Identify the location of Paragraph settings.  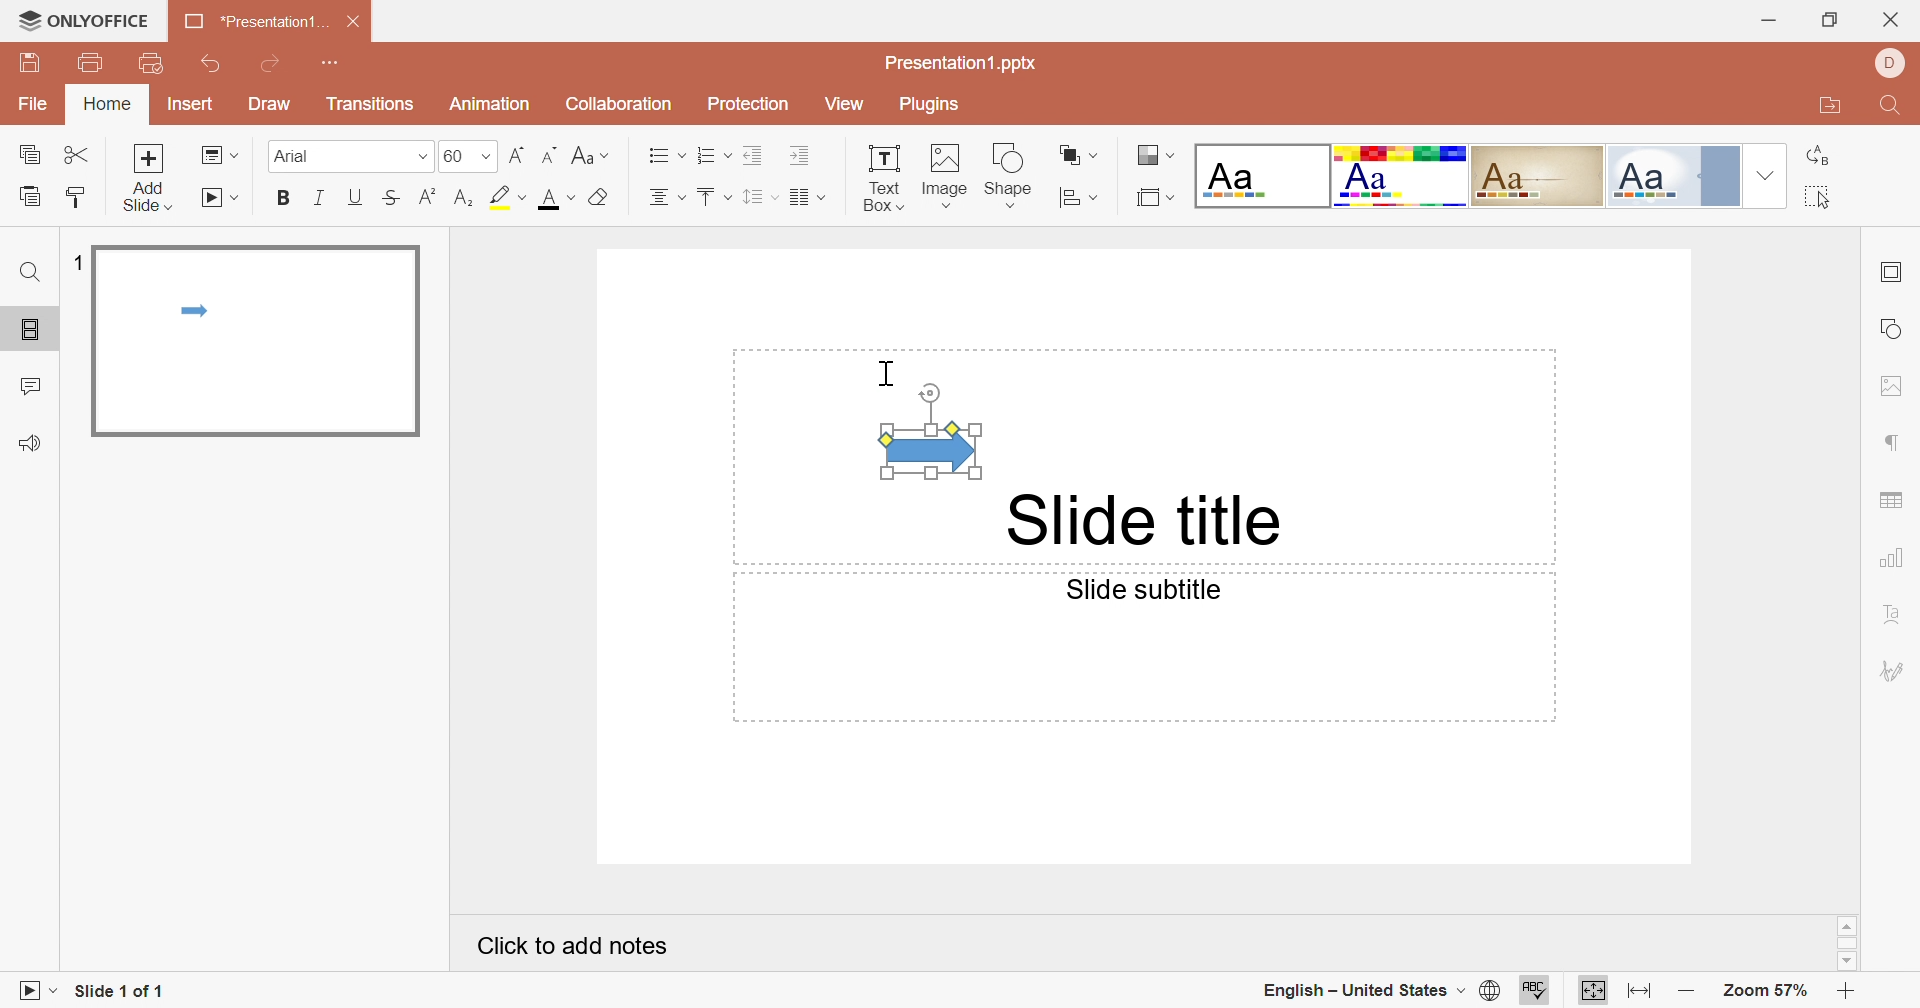
(1893, 444).